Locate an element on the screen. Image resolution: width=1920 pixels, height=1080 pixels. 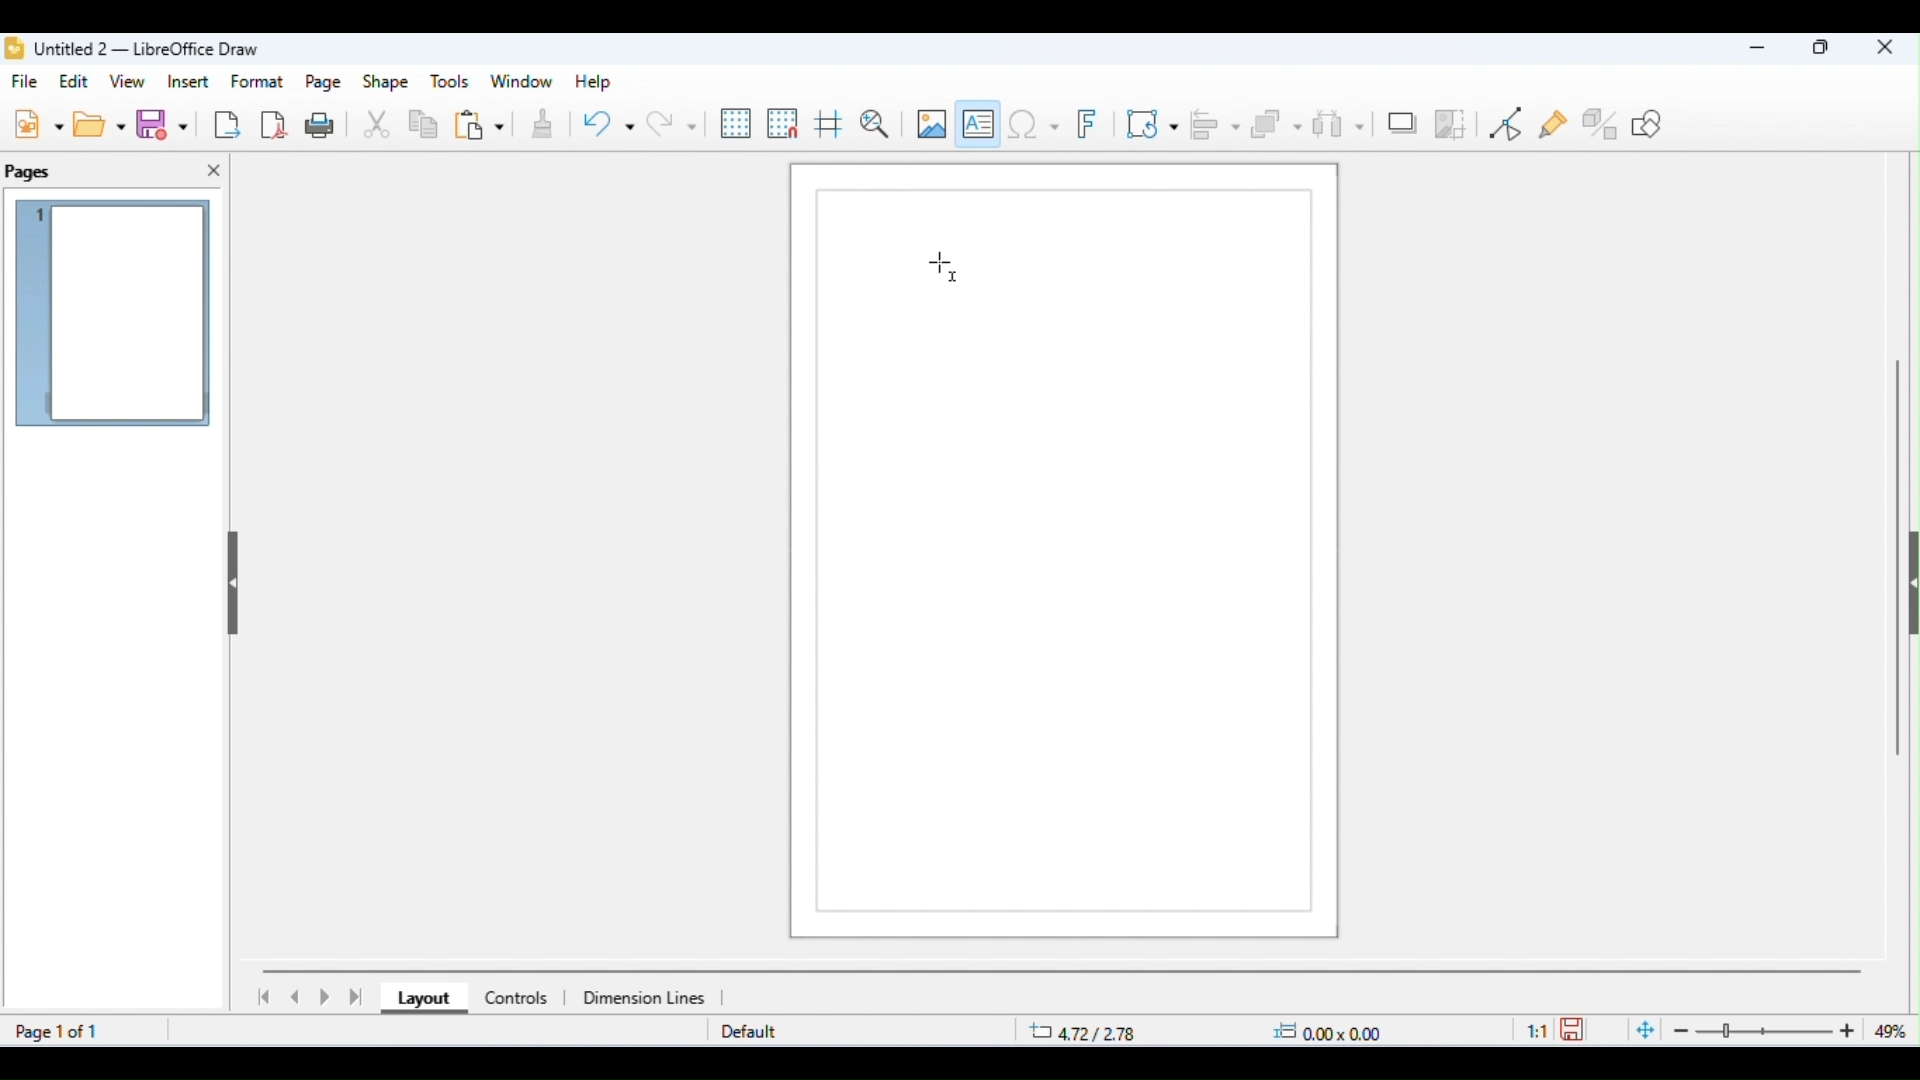
layout is located at coordinates (419, 1000).